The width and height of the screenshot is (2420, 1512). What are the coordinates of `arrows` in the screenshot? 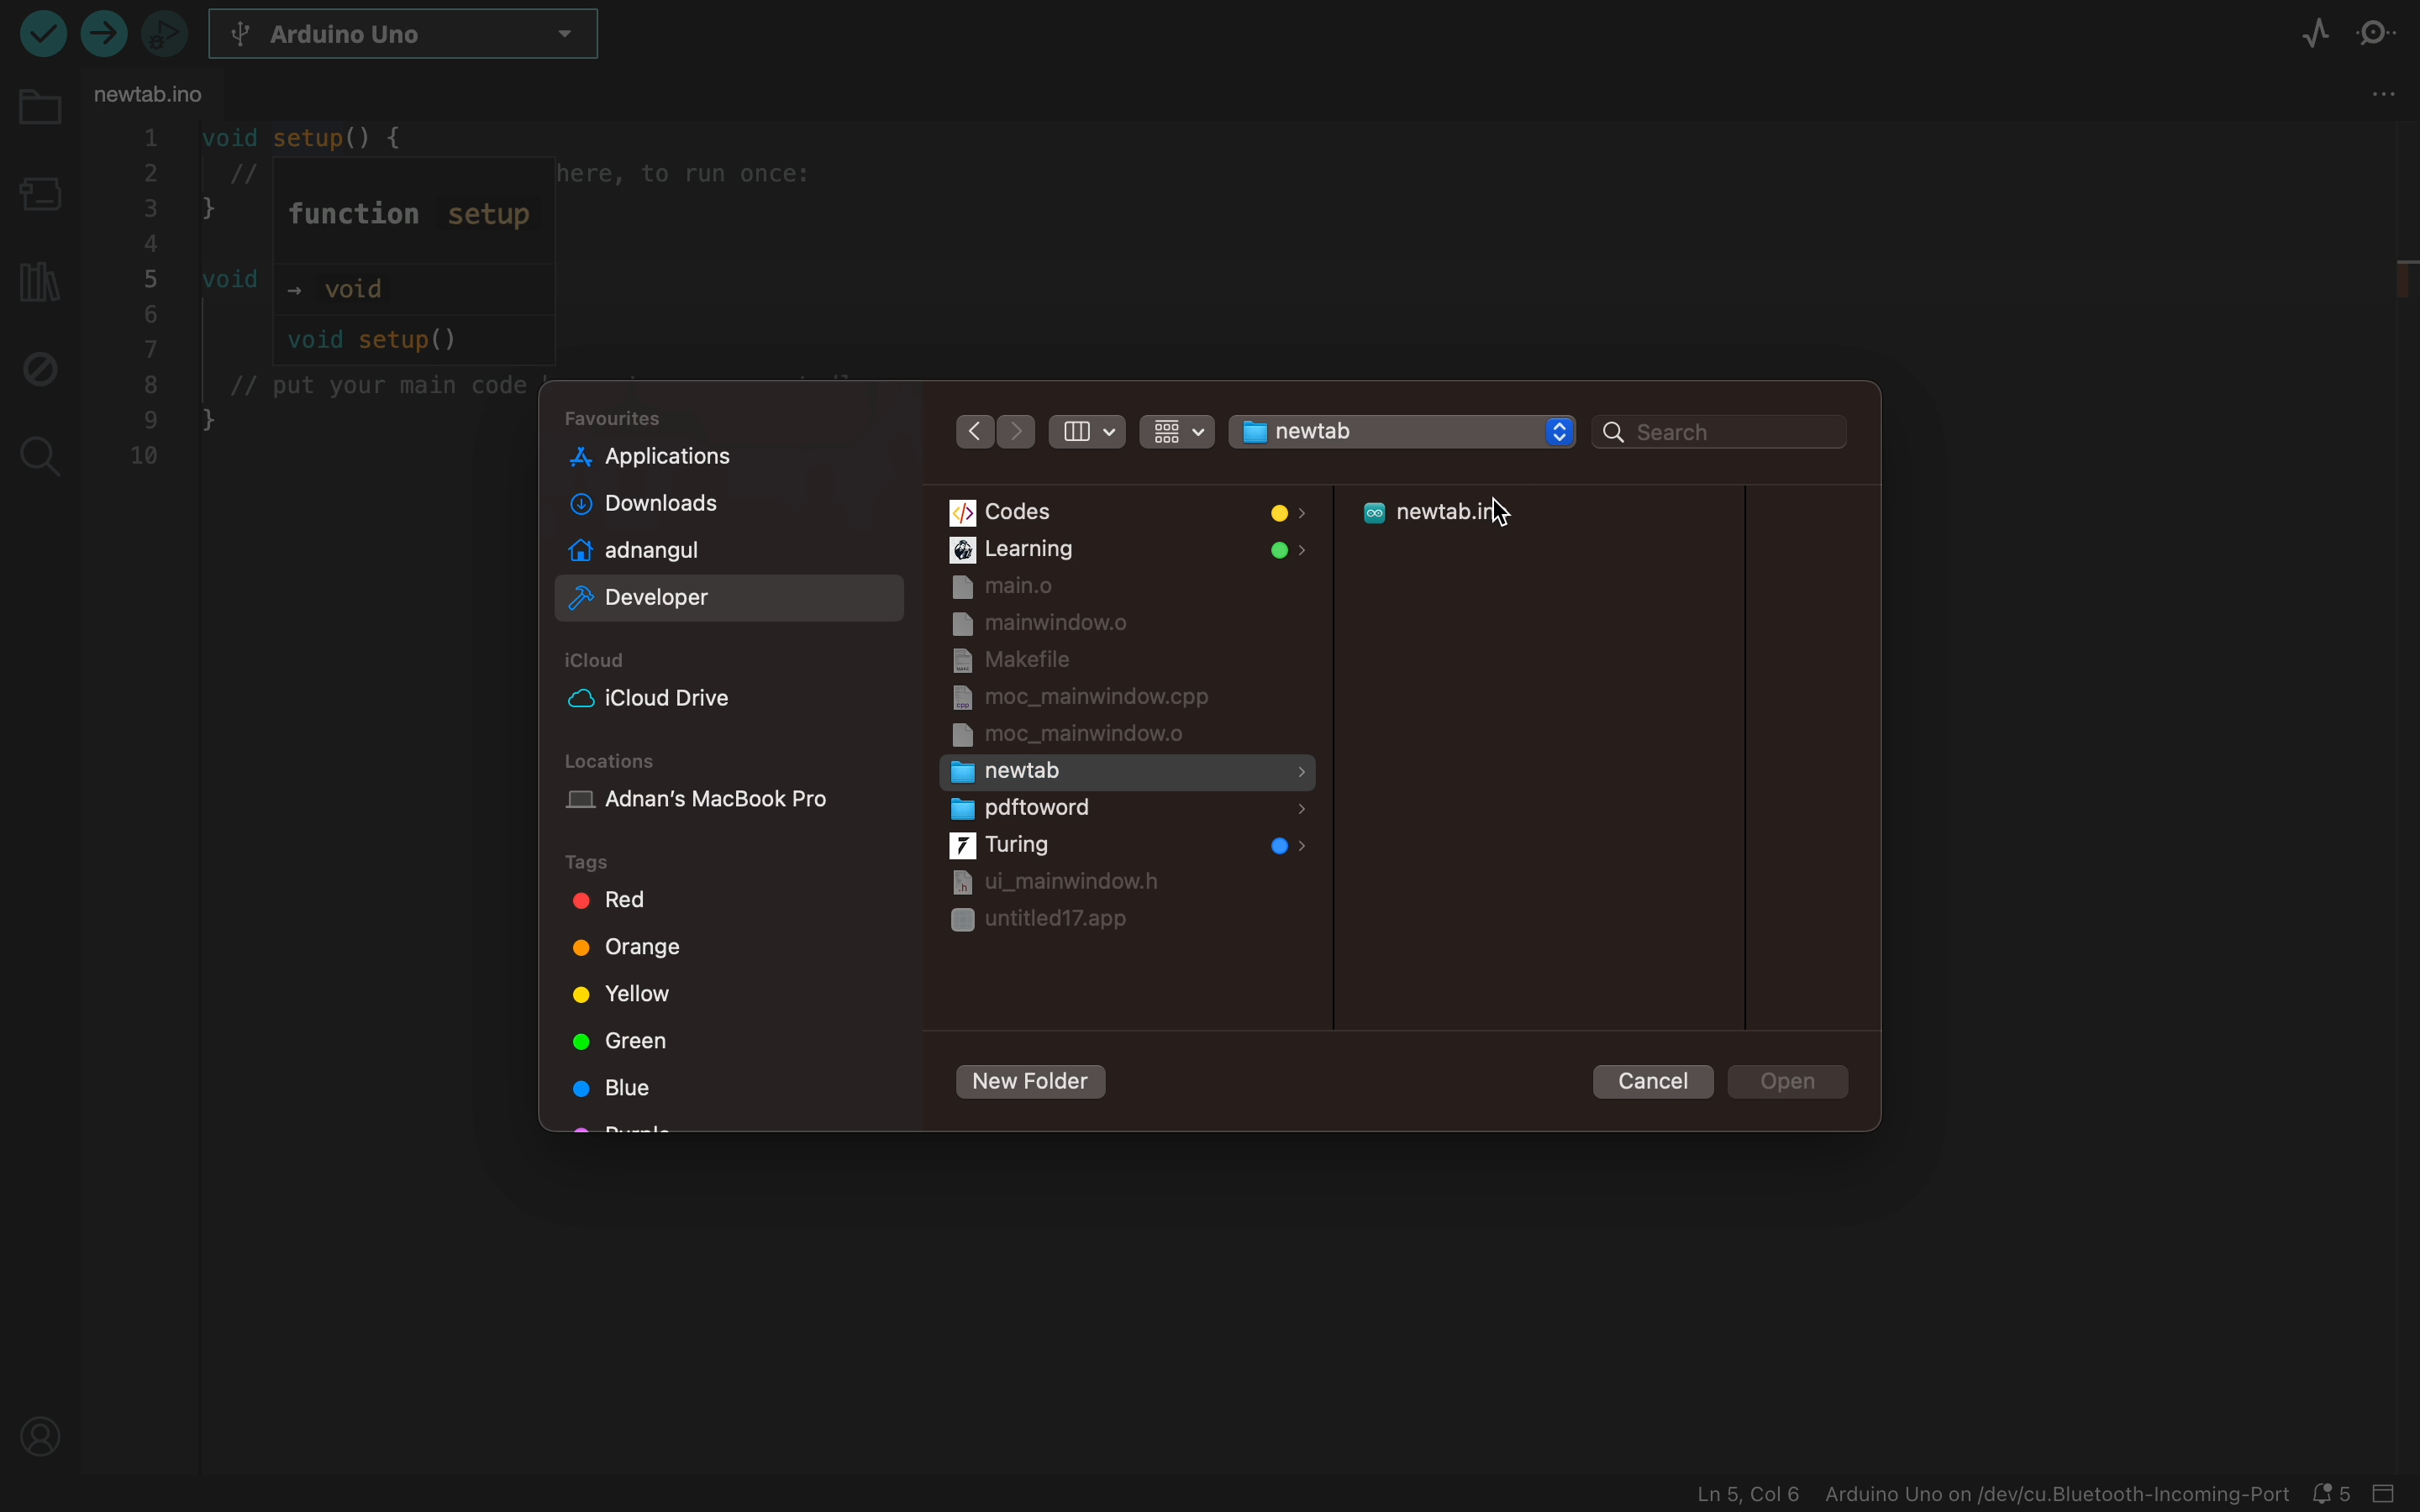 It's located at (992, 430).